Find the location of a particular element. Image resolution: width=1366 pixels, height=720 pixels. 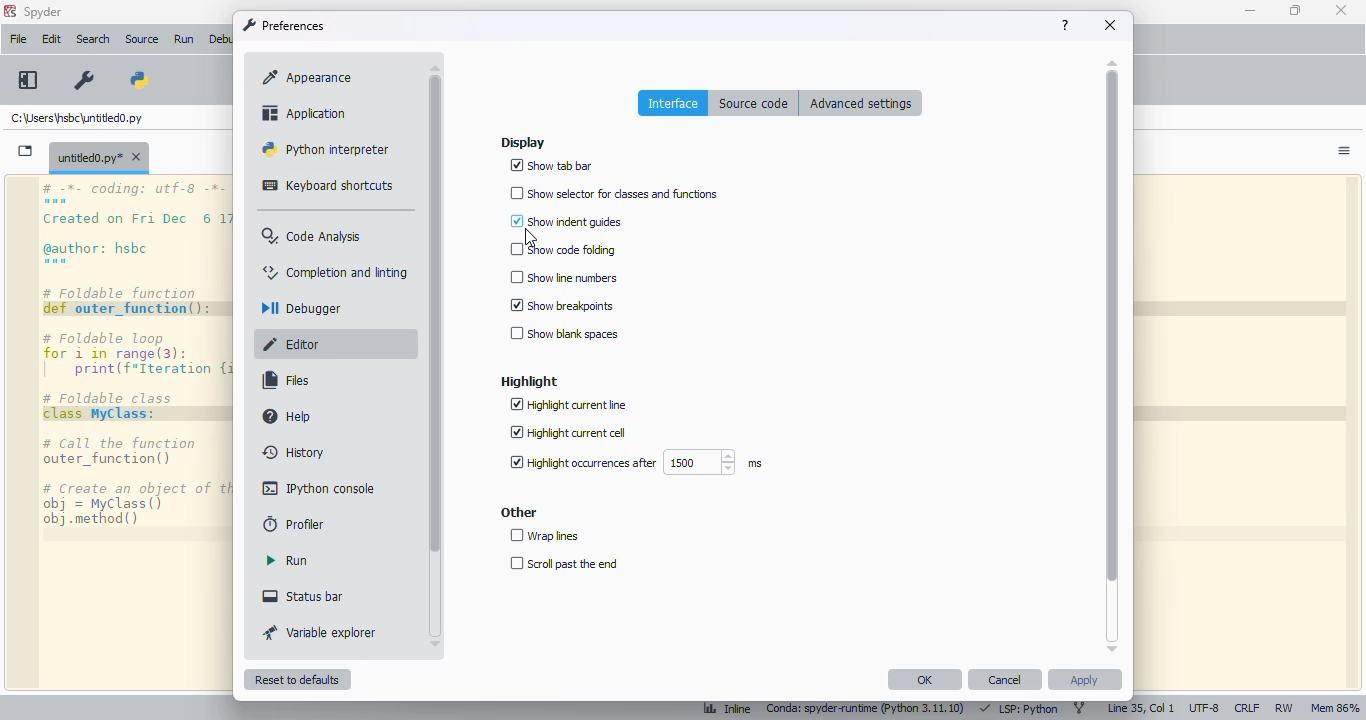

run is located at coordinates (286, 560).